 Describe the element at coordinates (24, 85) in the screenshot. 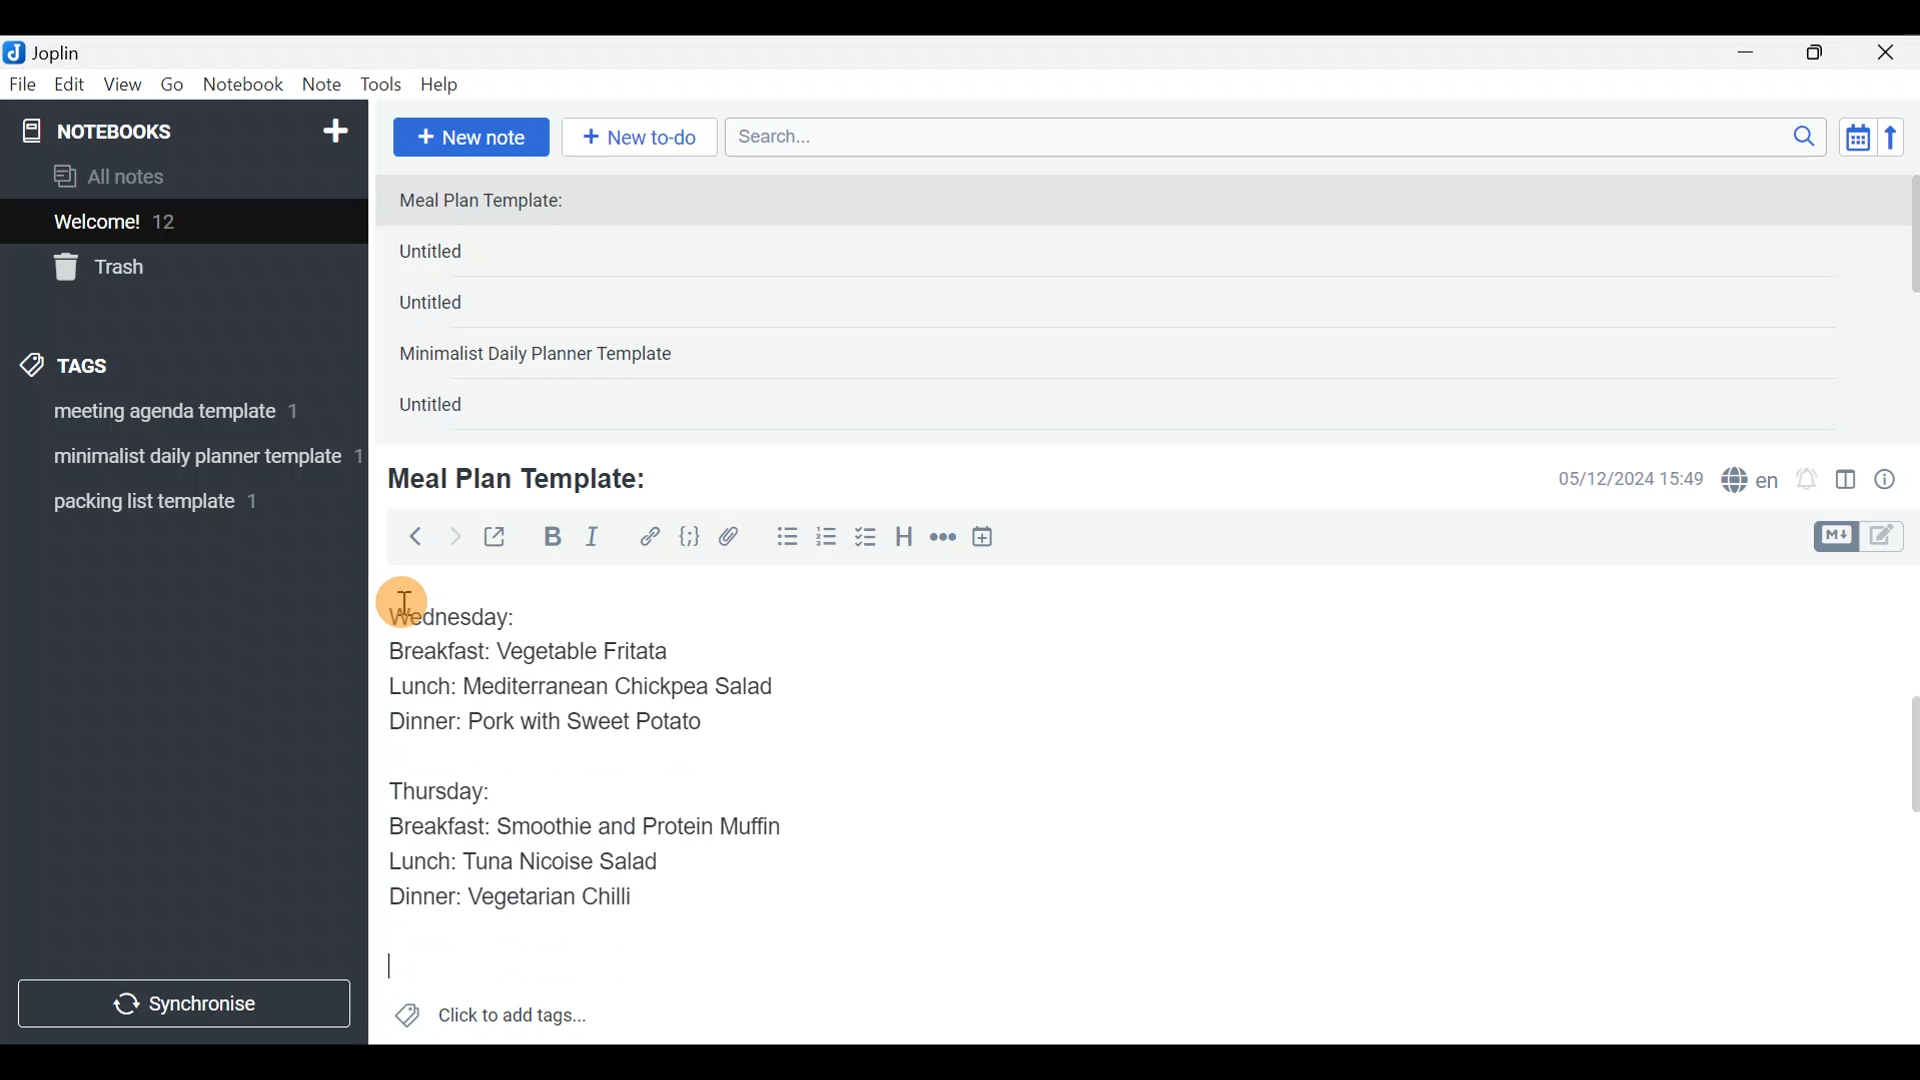

I see `File` at that location.